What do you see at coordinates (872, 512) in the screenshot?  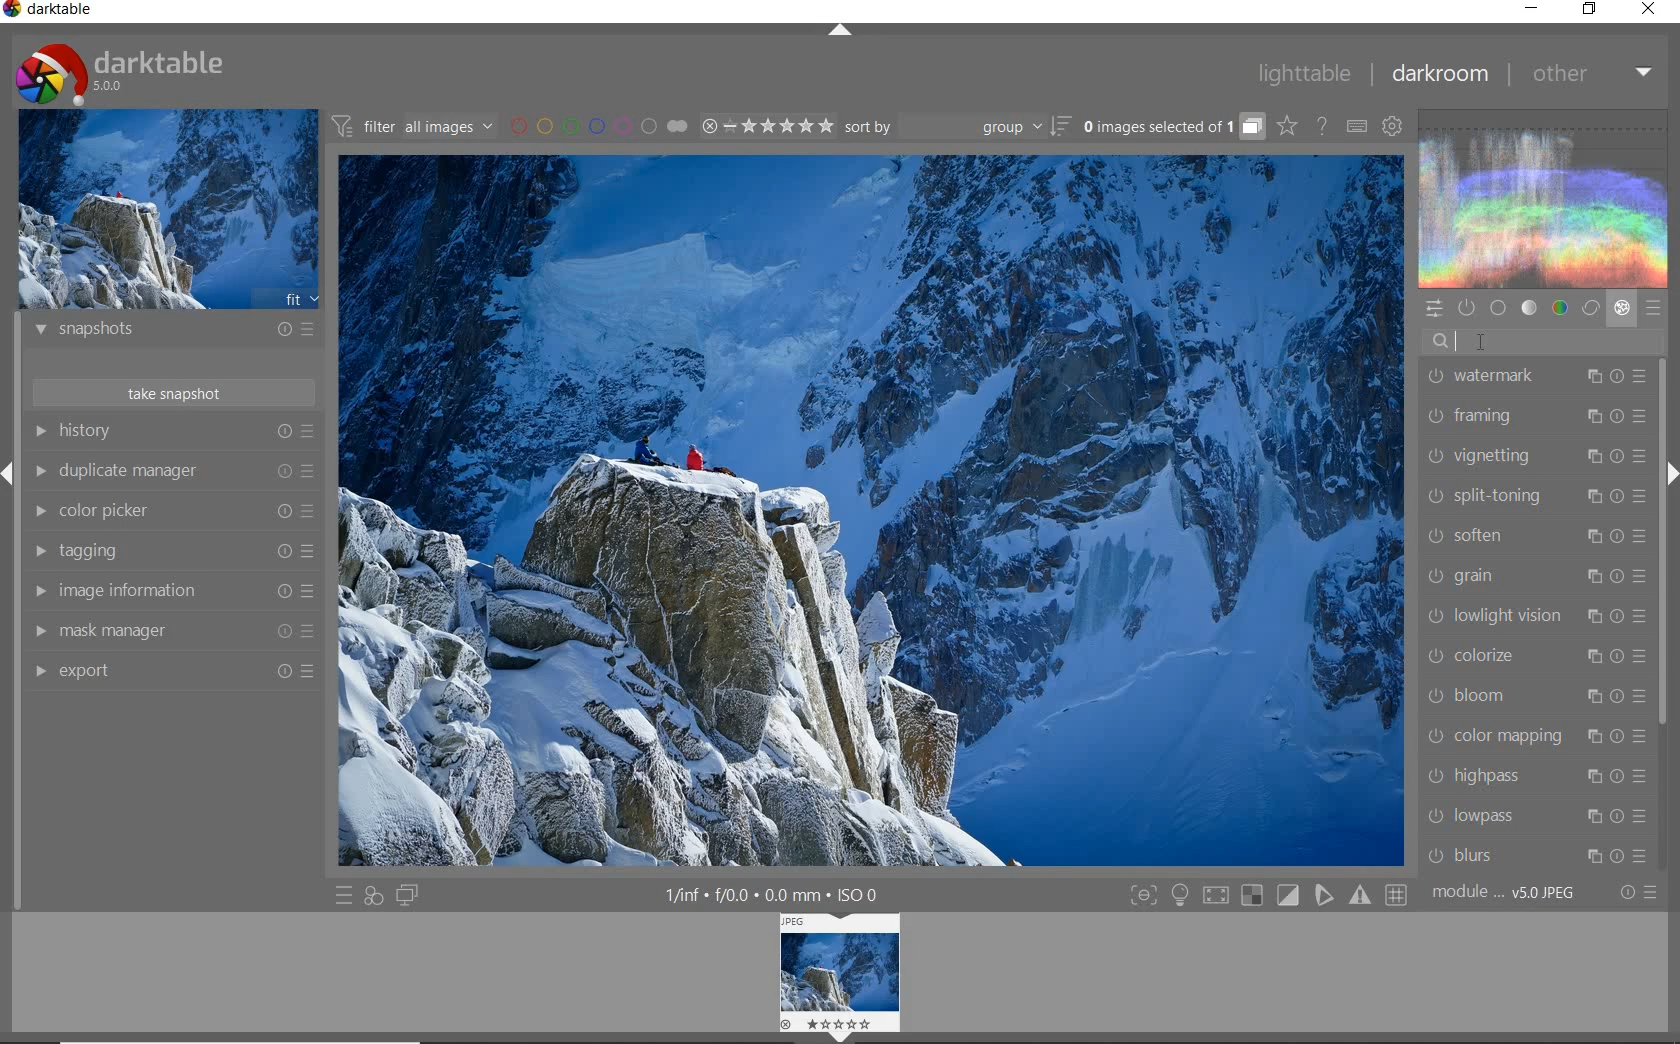 I see `selected image` at bounding box center [872, 512].